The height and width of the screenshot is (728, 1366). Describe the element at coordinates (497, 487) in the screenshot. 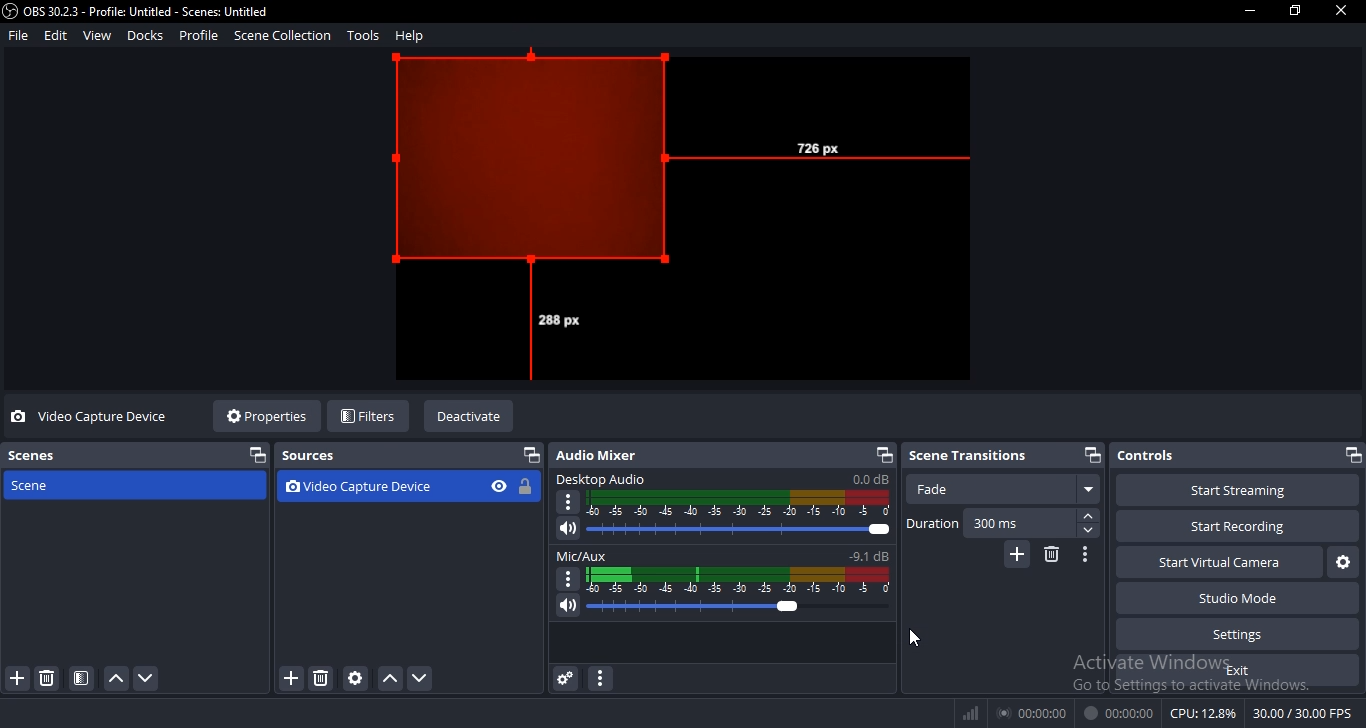

I see `hide` at that location.